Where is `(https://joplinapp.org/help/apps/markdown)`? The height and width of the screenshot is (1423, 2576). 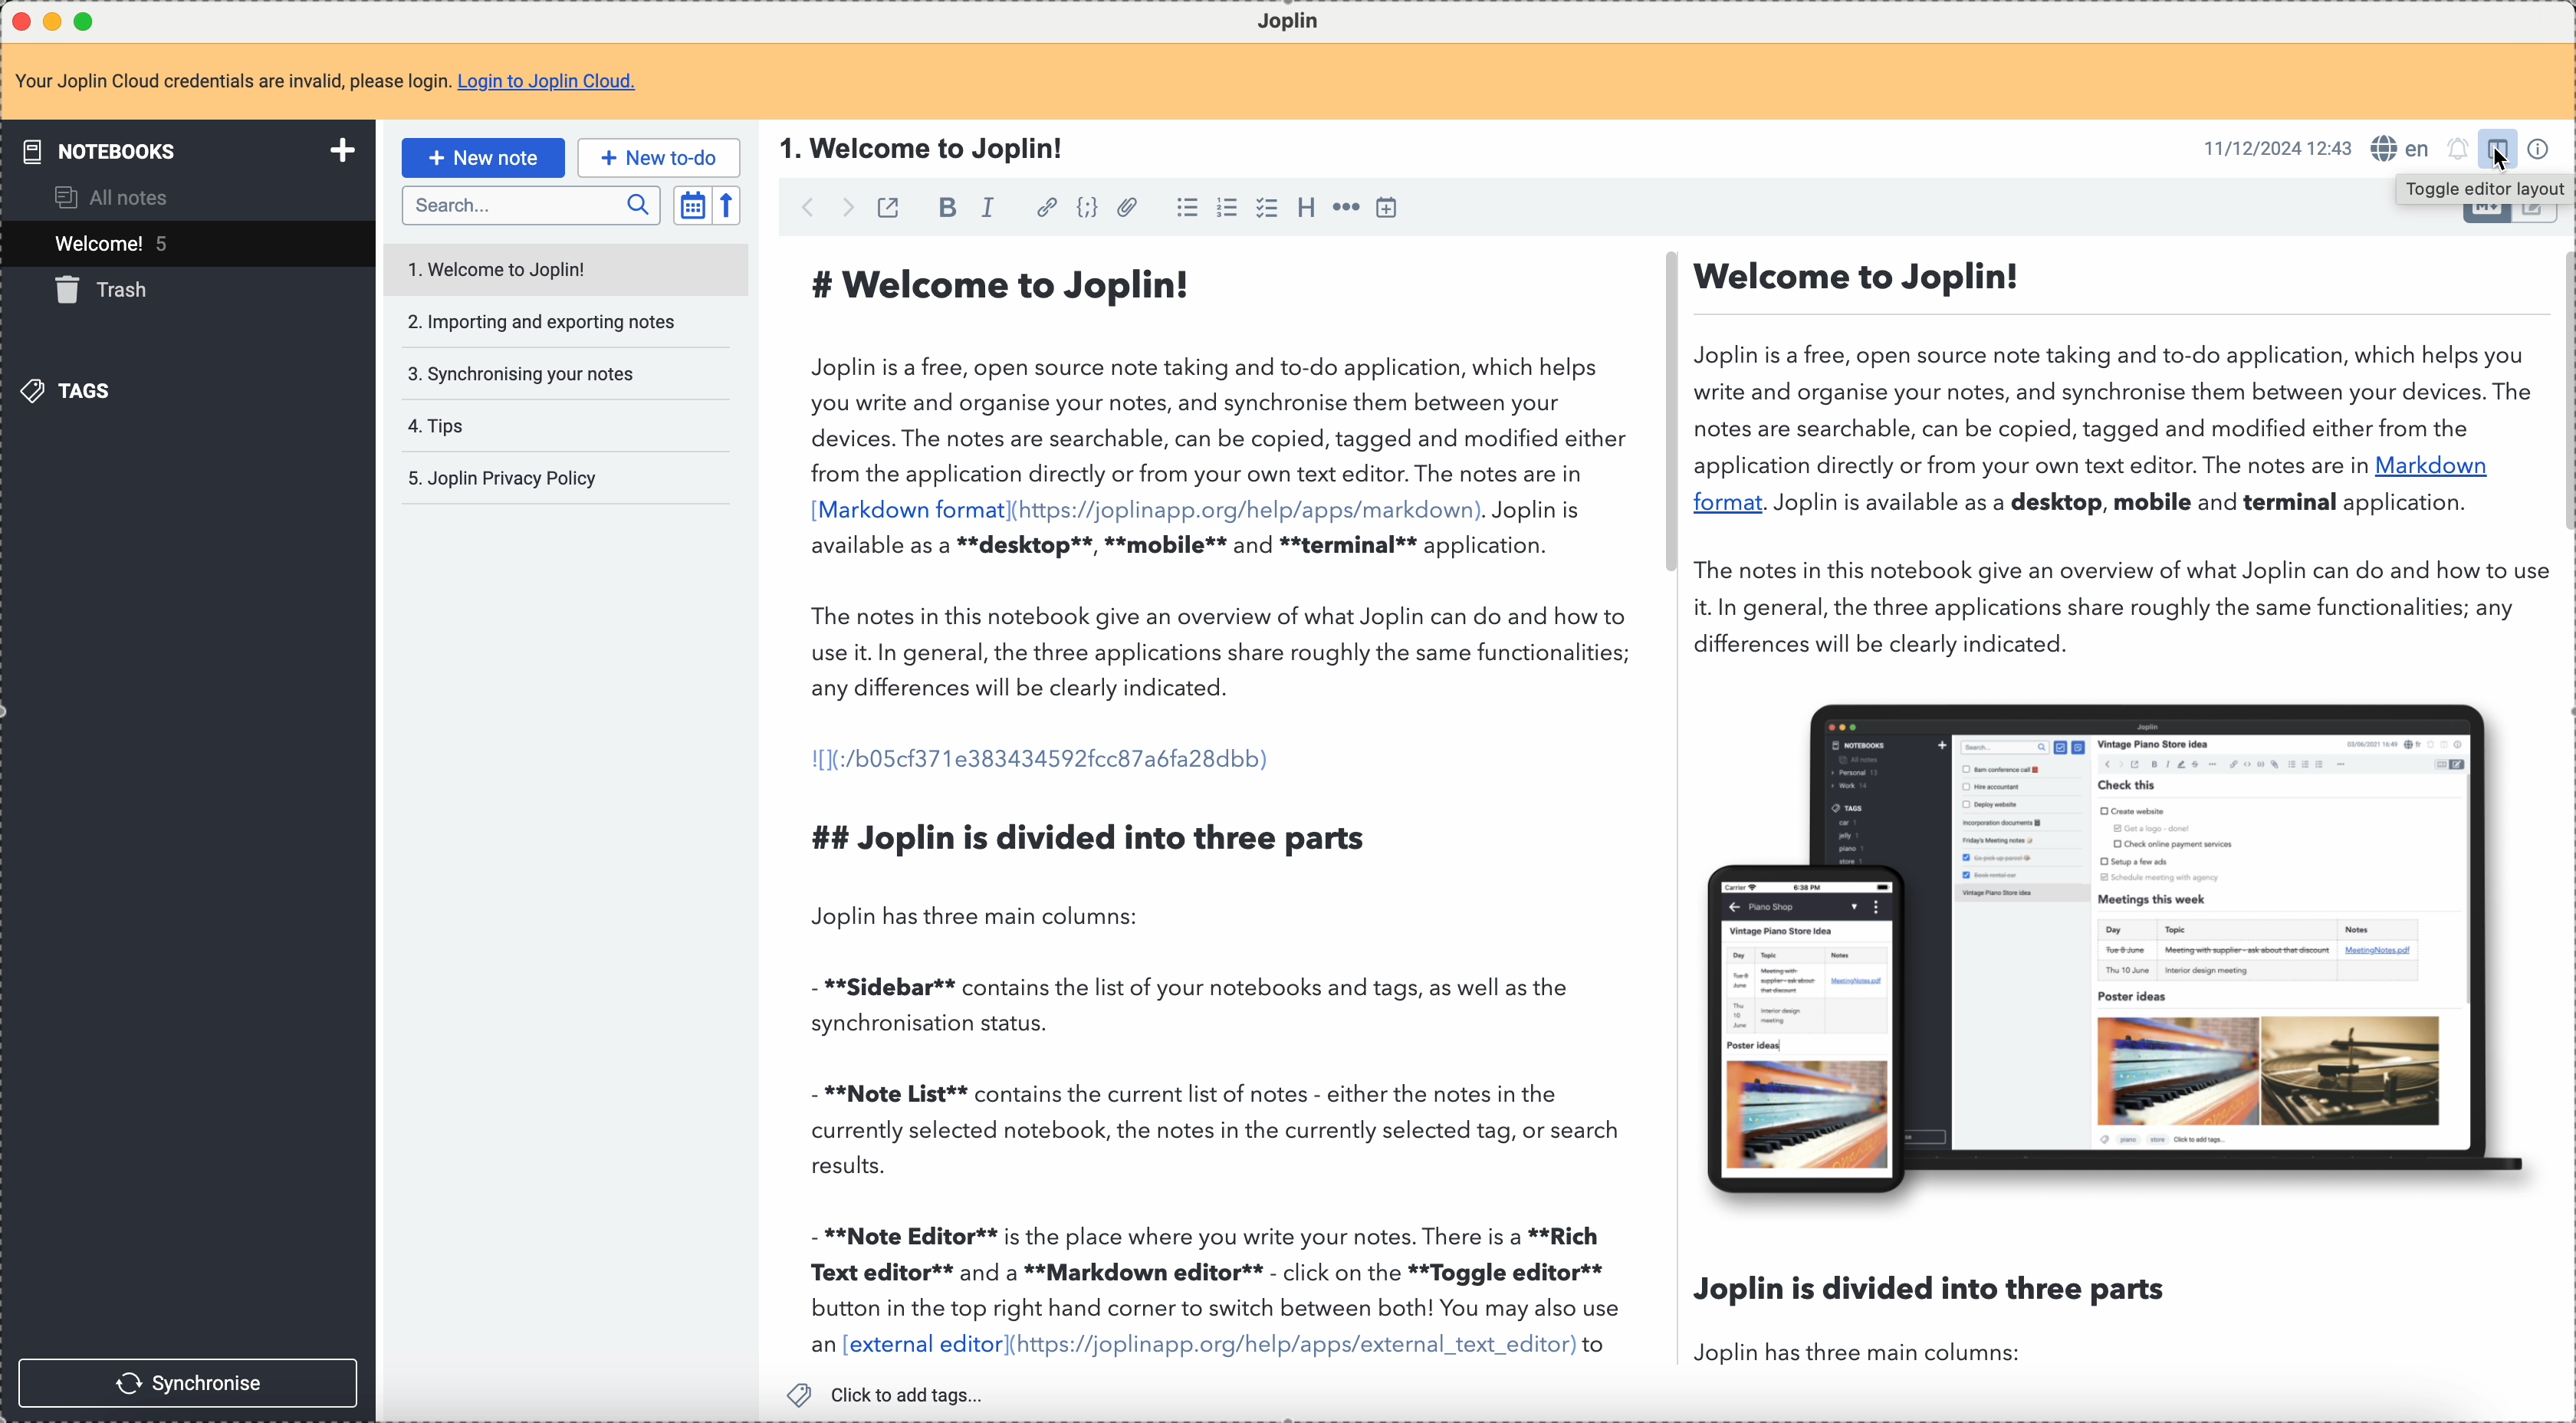
(https://joplinapp.org/help/apps/markdown) is located at coordinates (1248, 510).